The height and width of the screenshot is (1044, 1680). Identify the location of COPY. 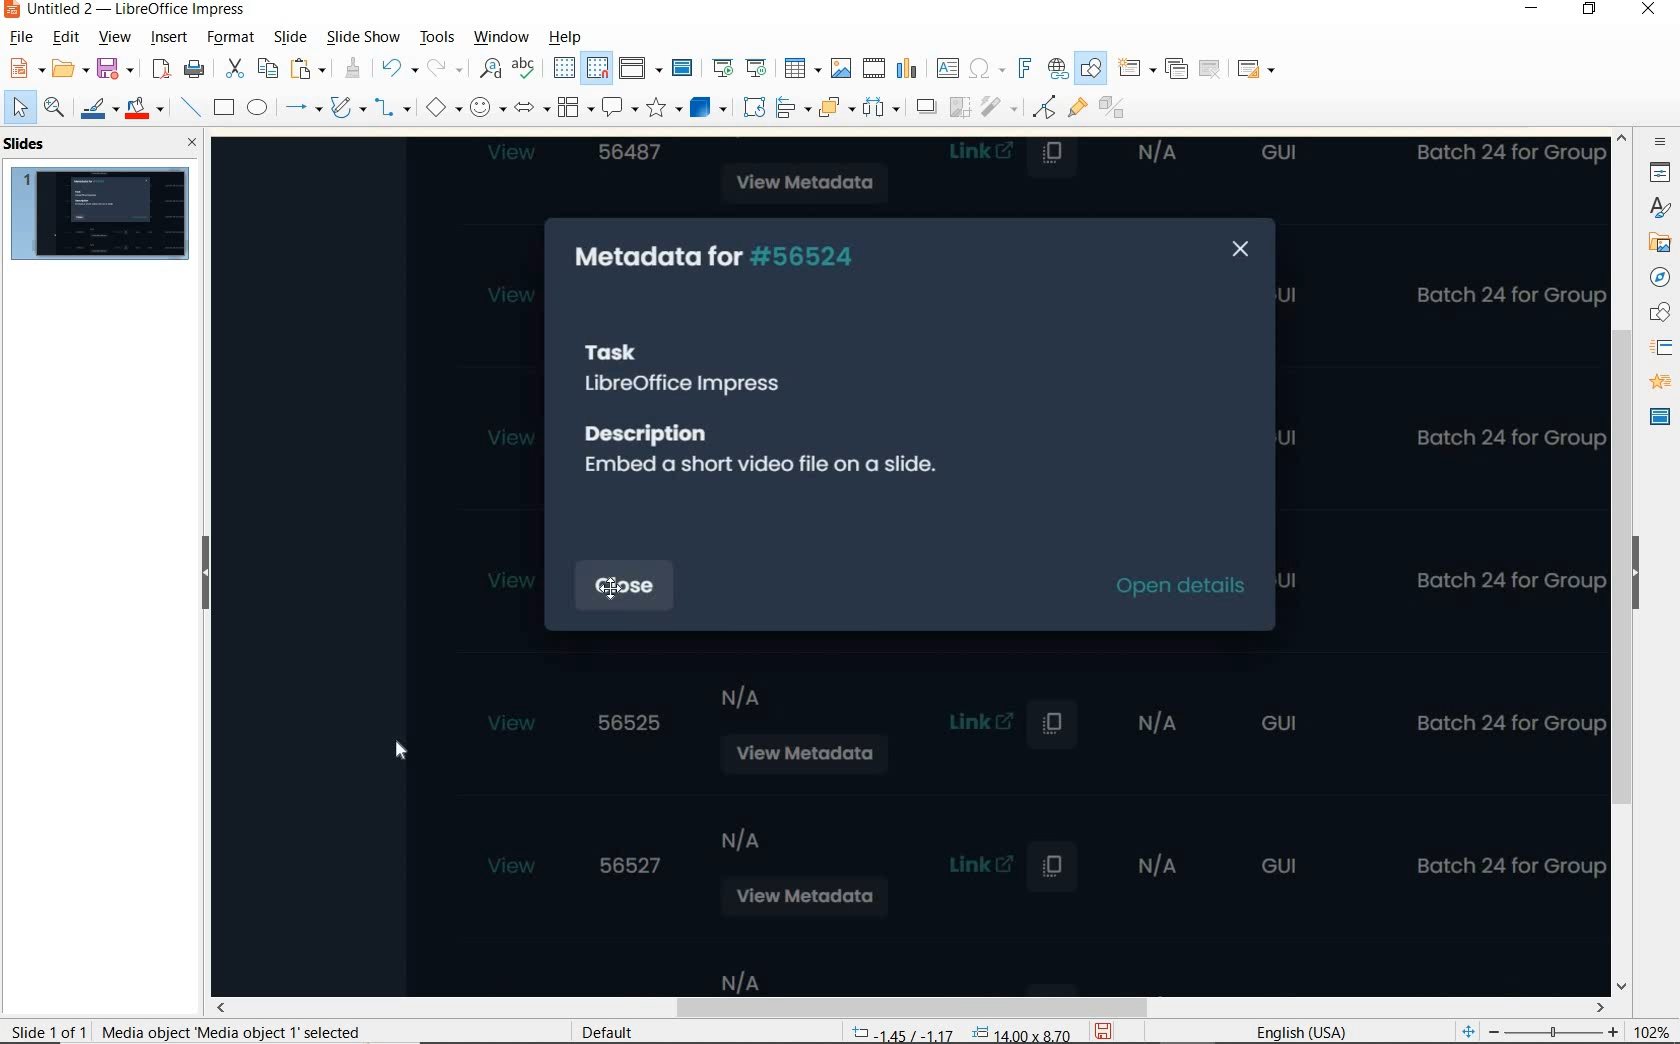
(267, 67).